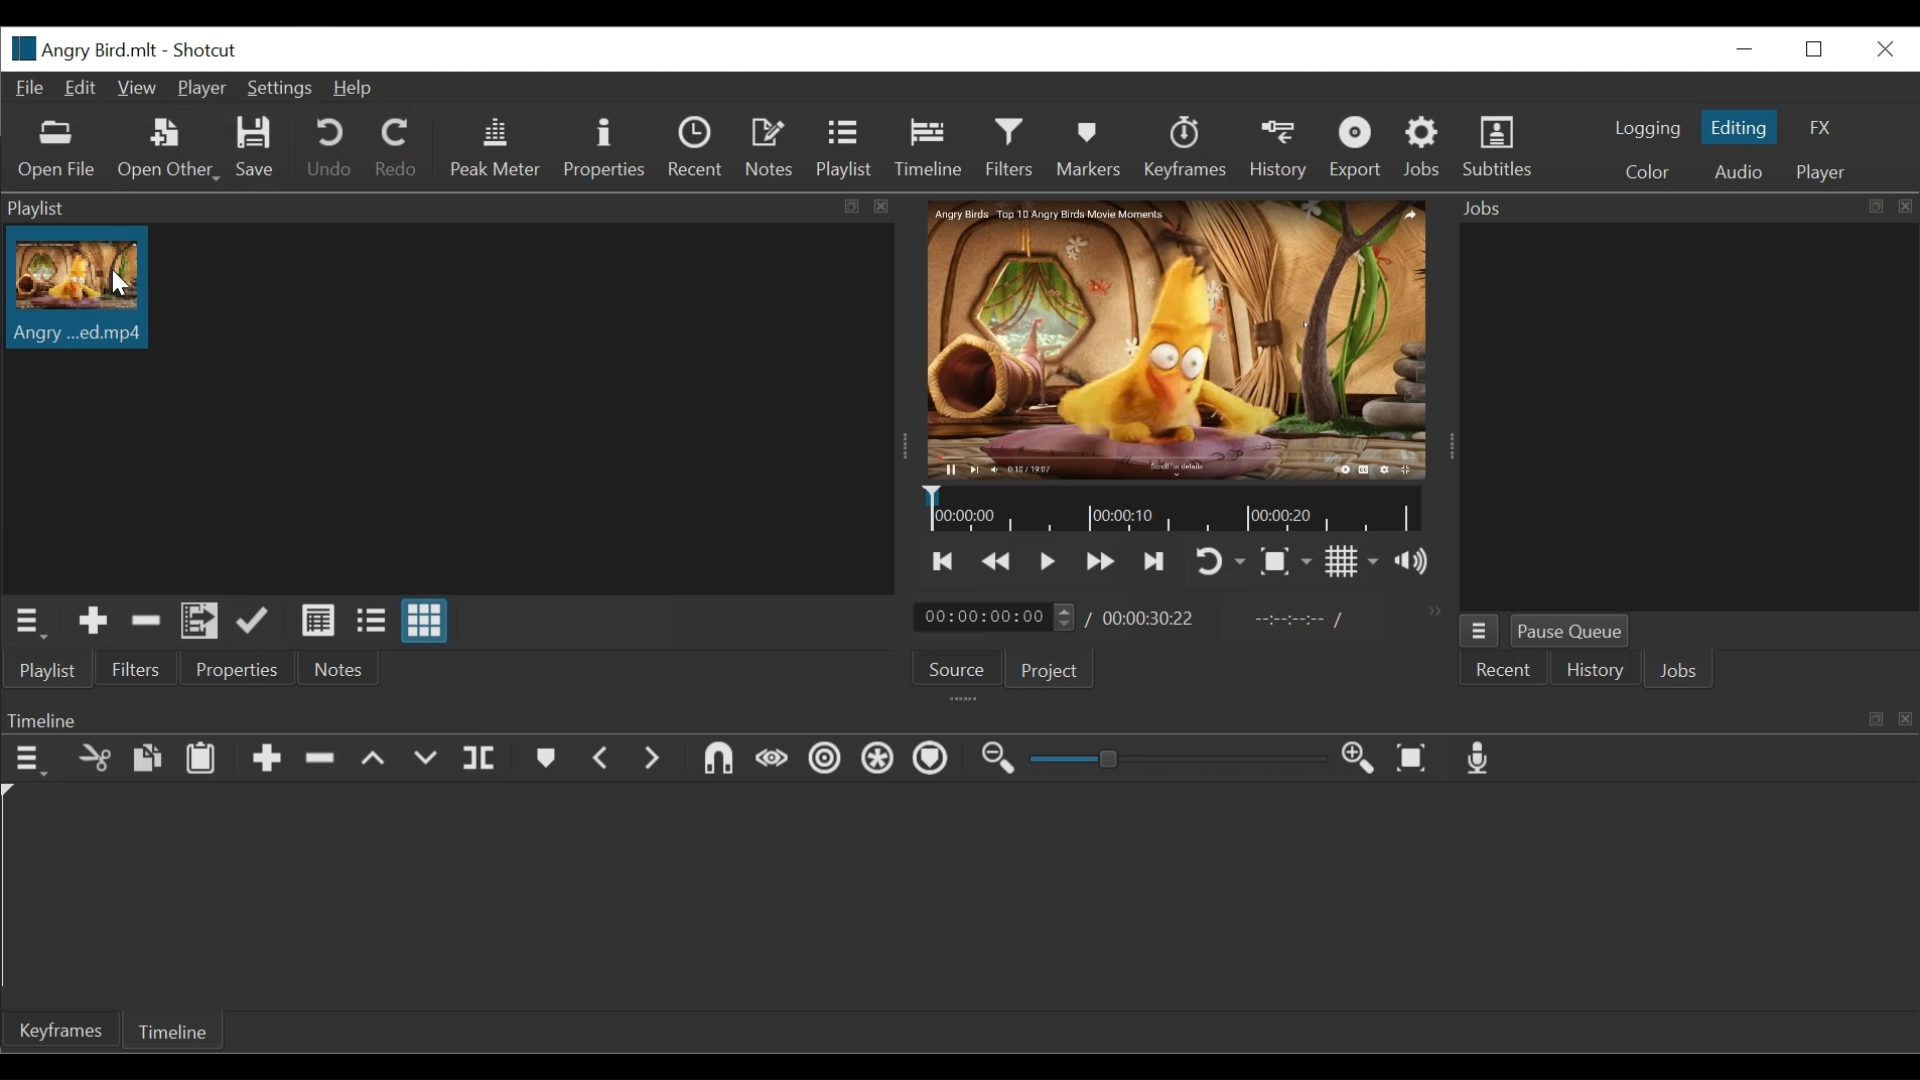 Image resolution: width=1920 pixels, height=1080 pixels. Describe the element at coordinates (135, 89) in the screenshot. I see `View` at that location.